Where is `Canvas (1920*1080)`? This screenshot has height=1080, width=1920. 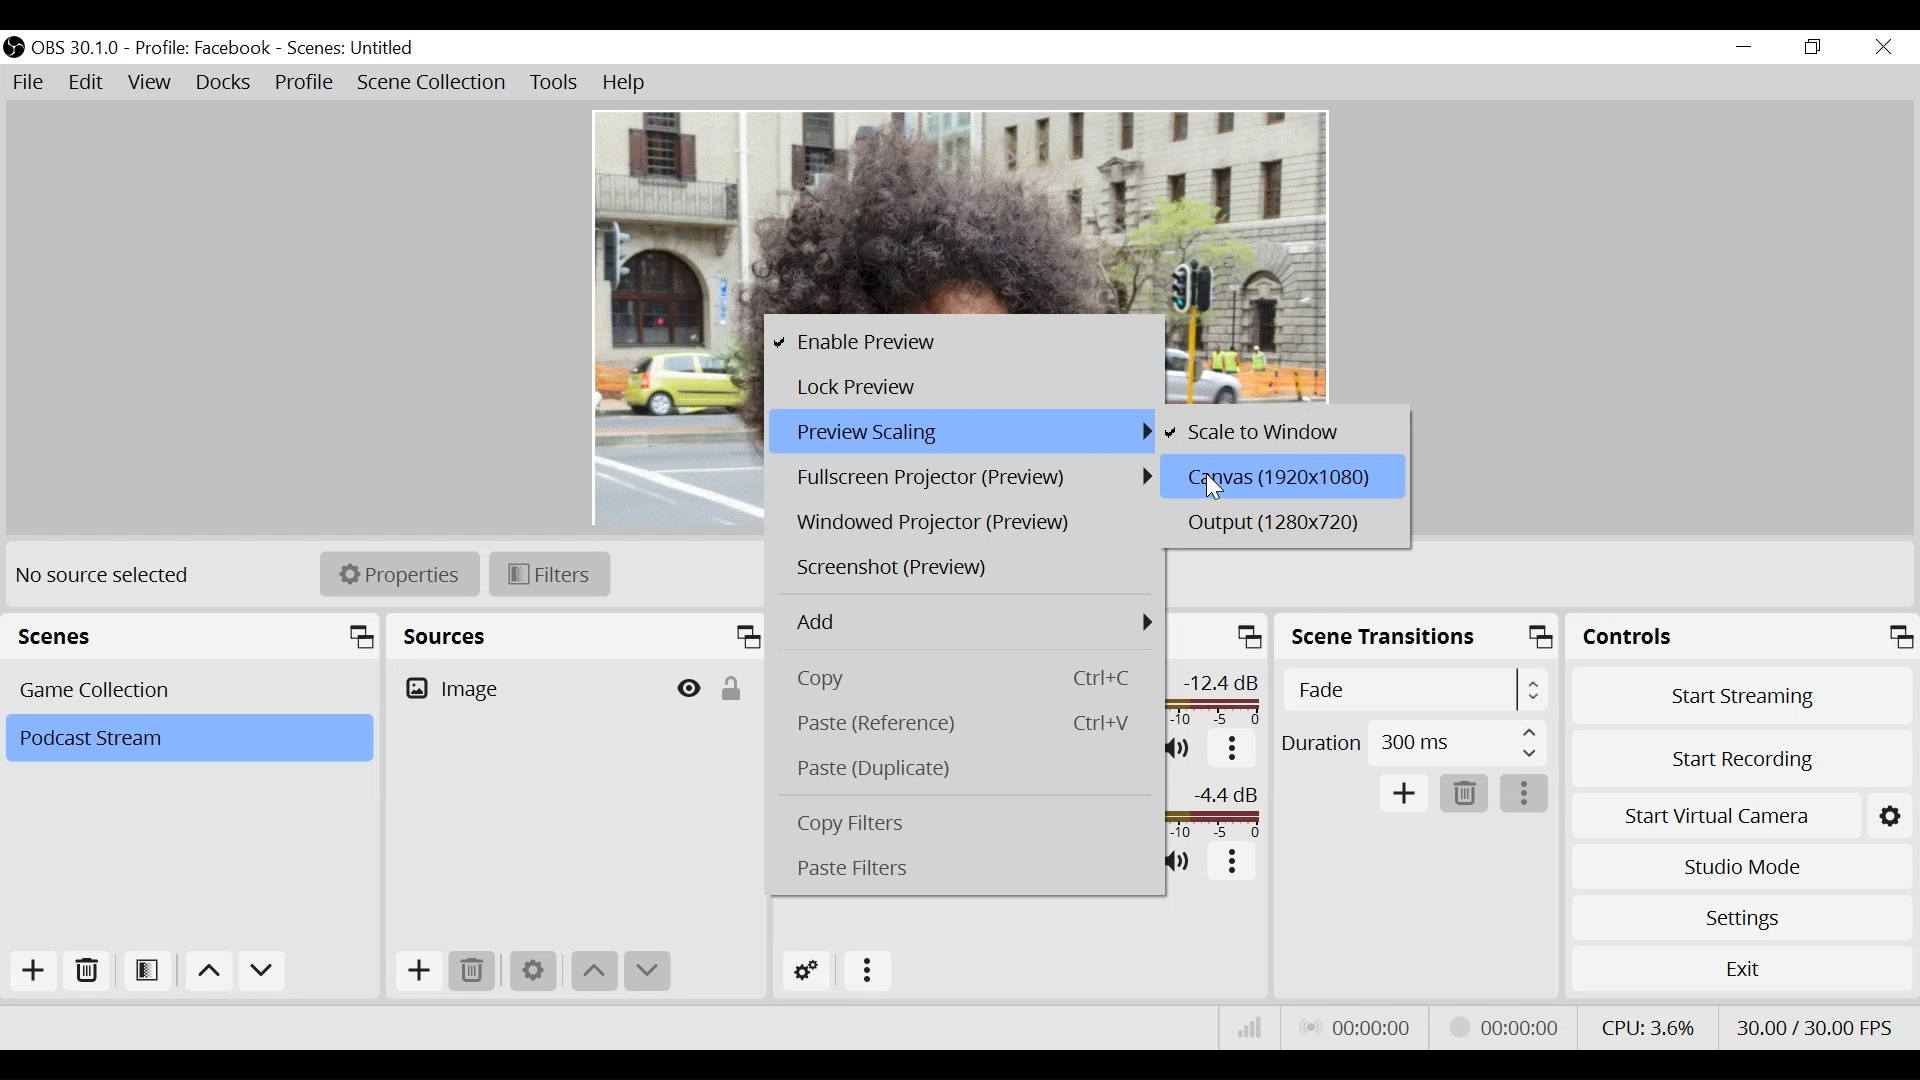
Canvas (1920*1080) is located at coordinates (1280, 476).